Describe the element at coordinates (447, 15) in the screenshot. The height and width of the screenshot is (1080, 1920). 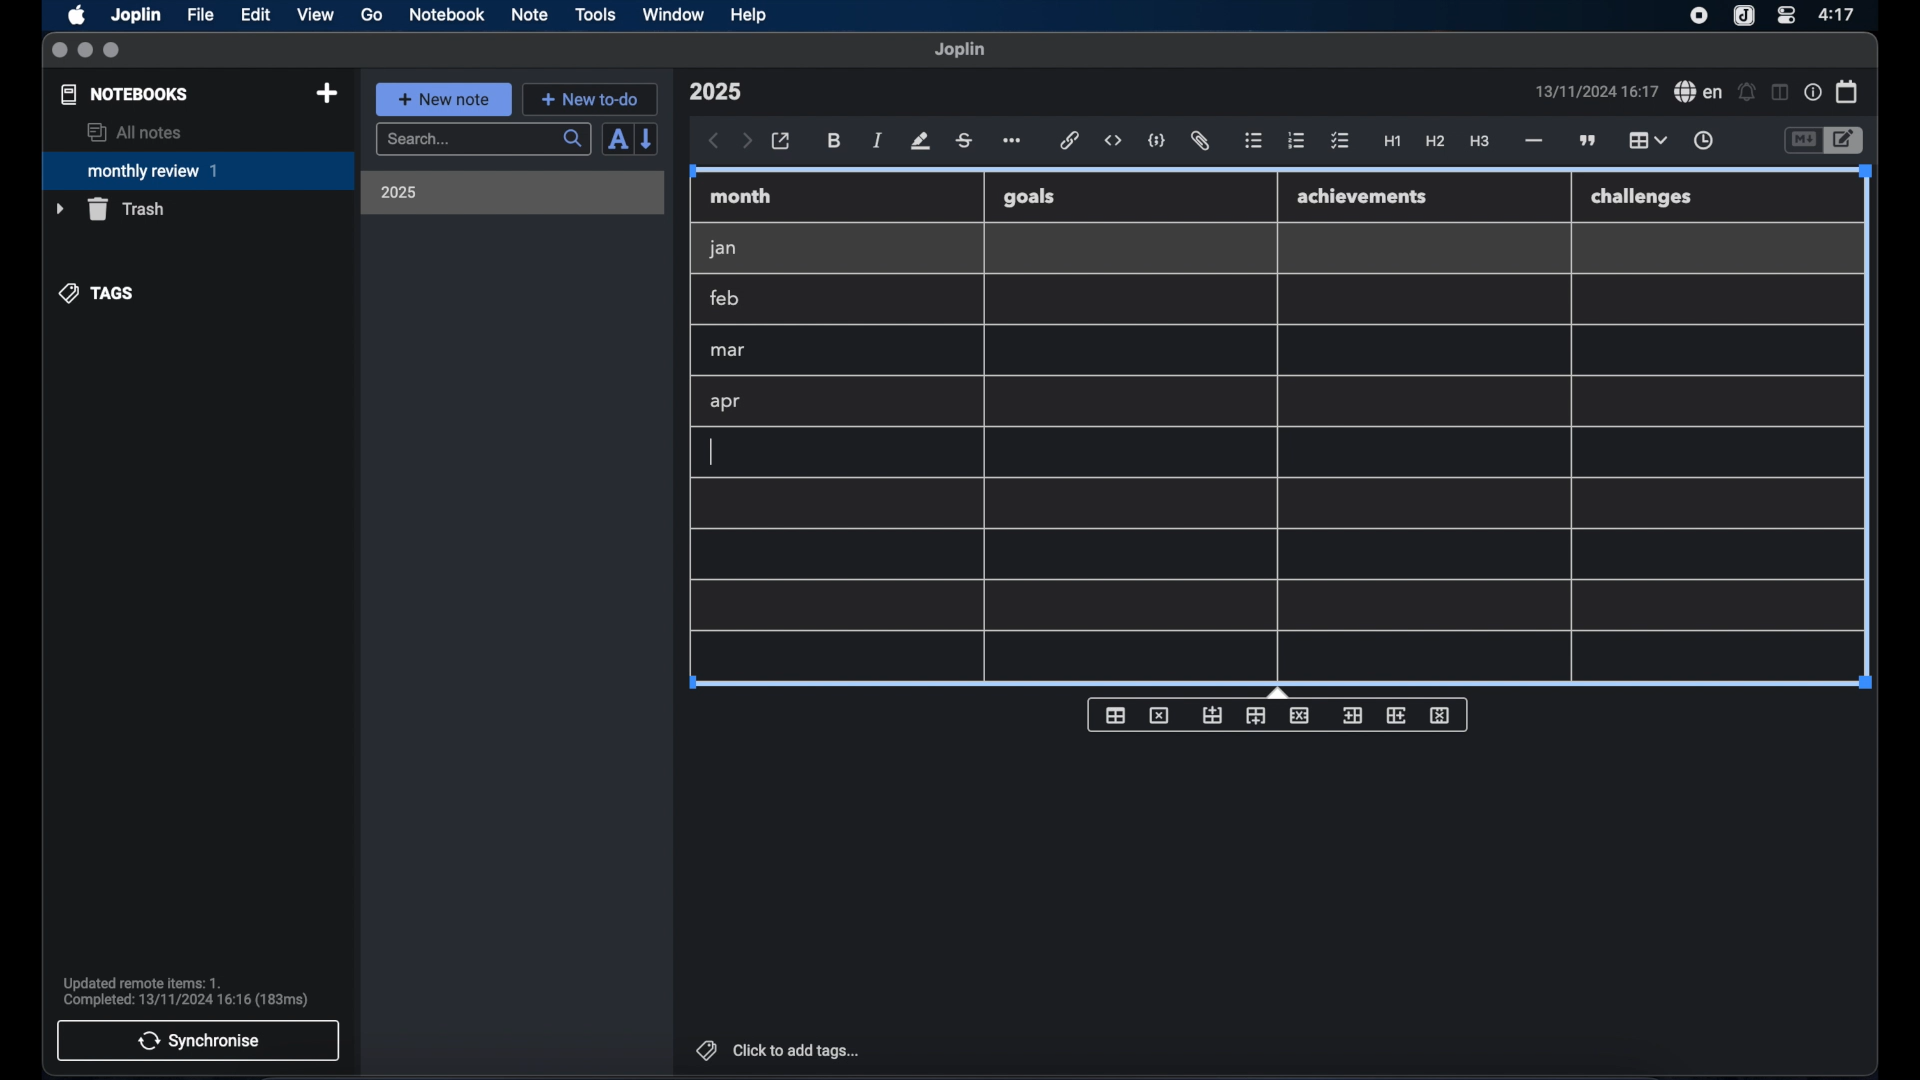
I see `notebook` at that location.